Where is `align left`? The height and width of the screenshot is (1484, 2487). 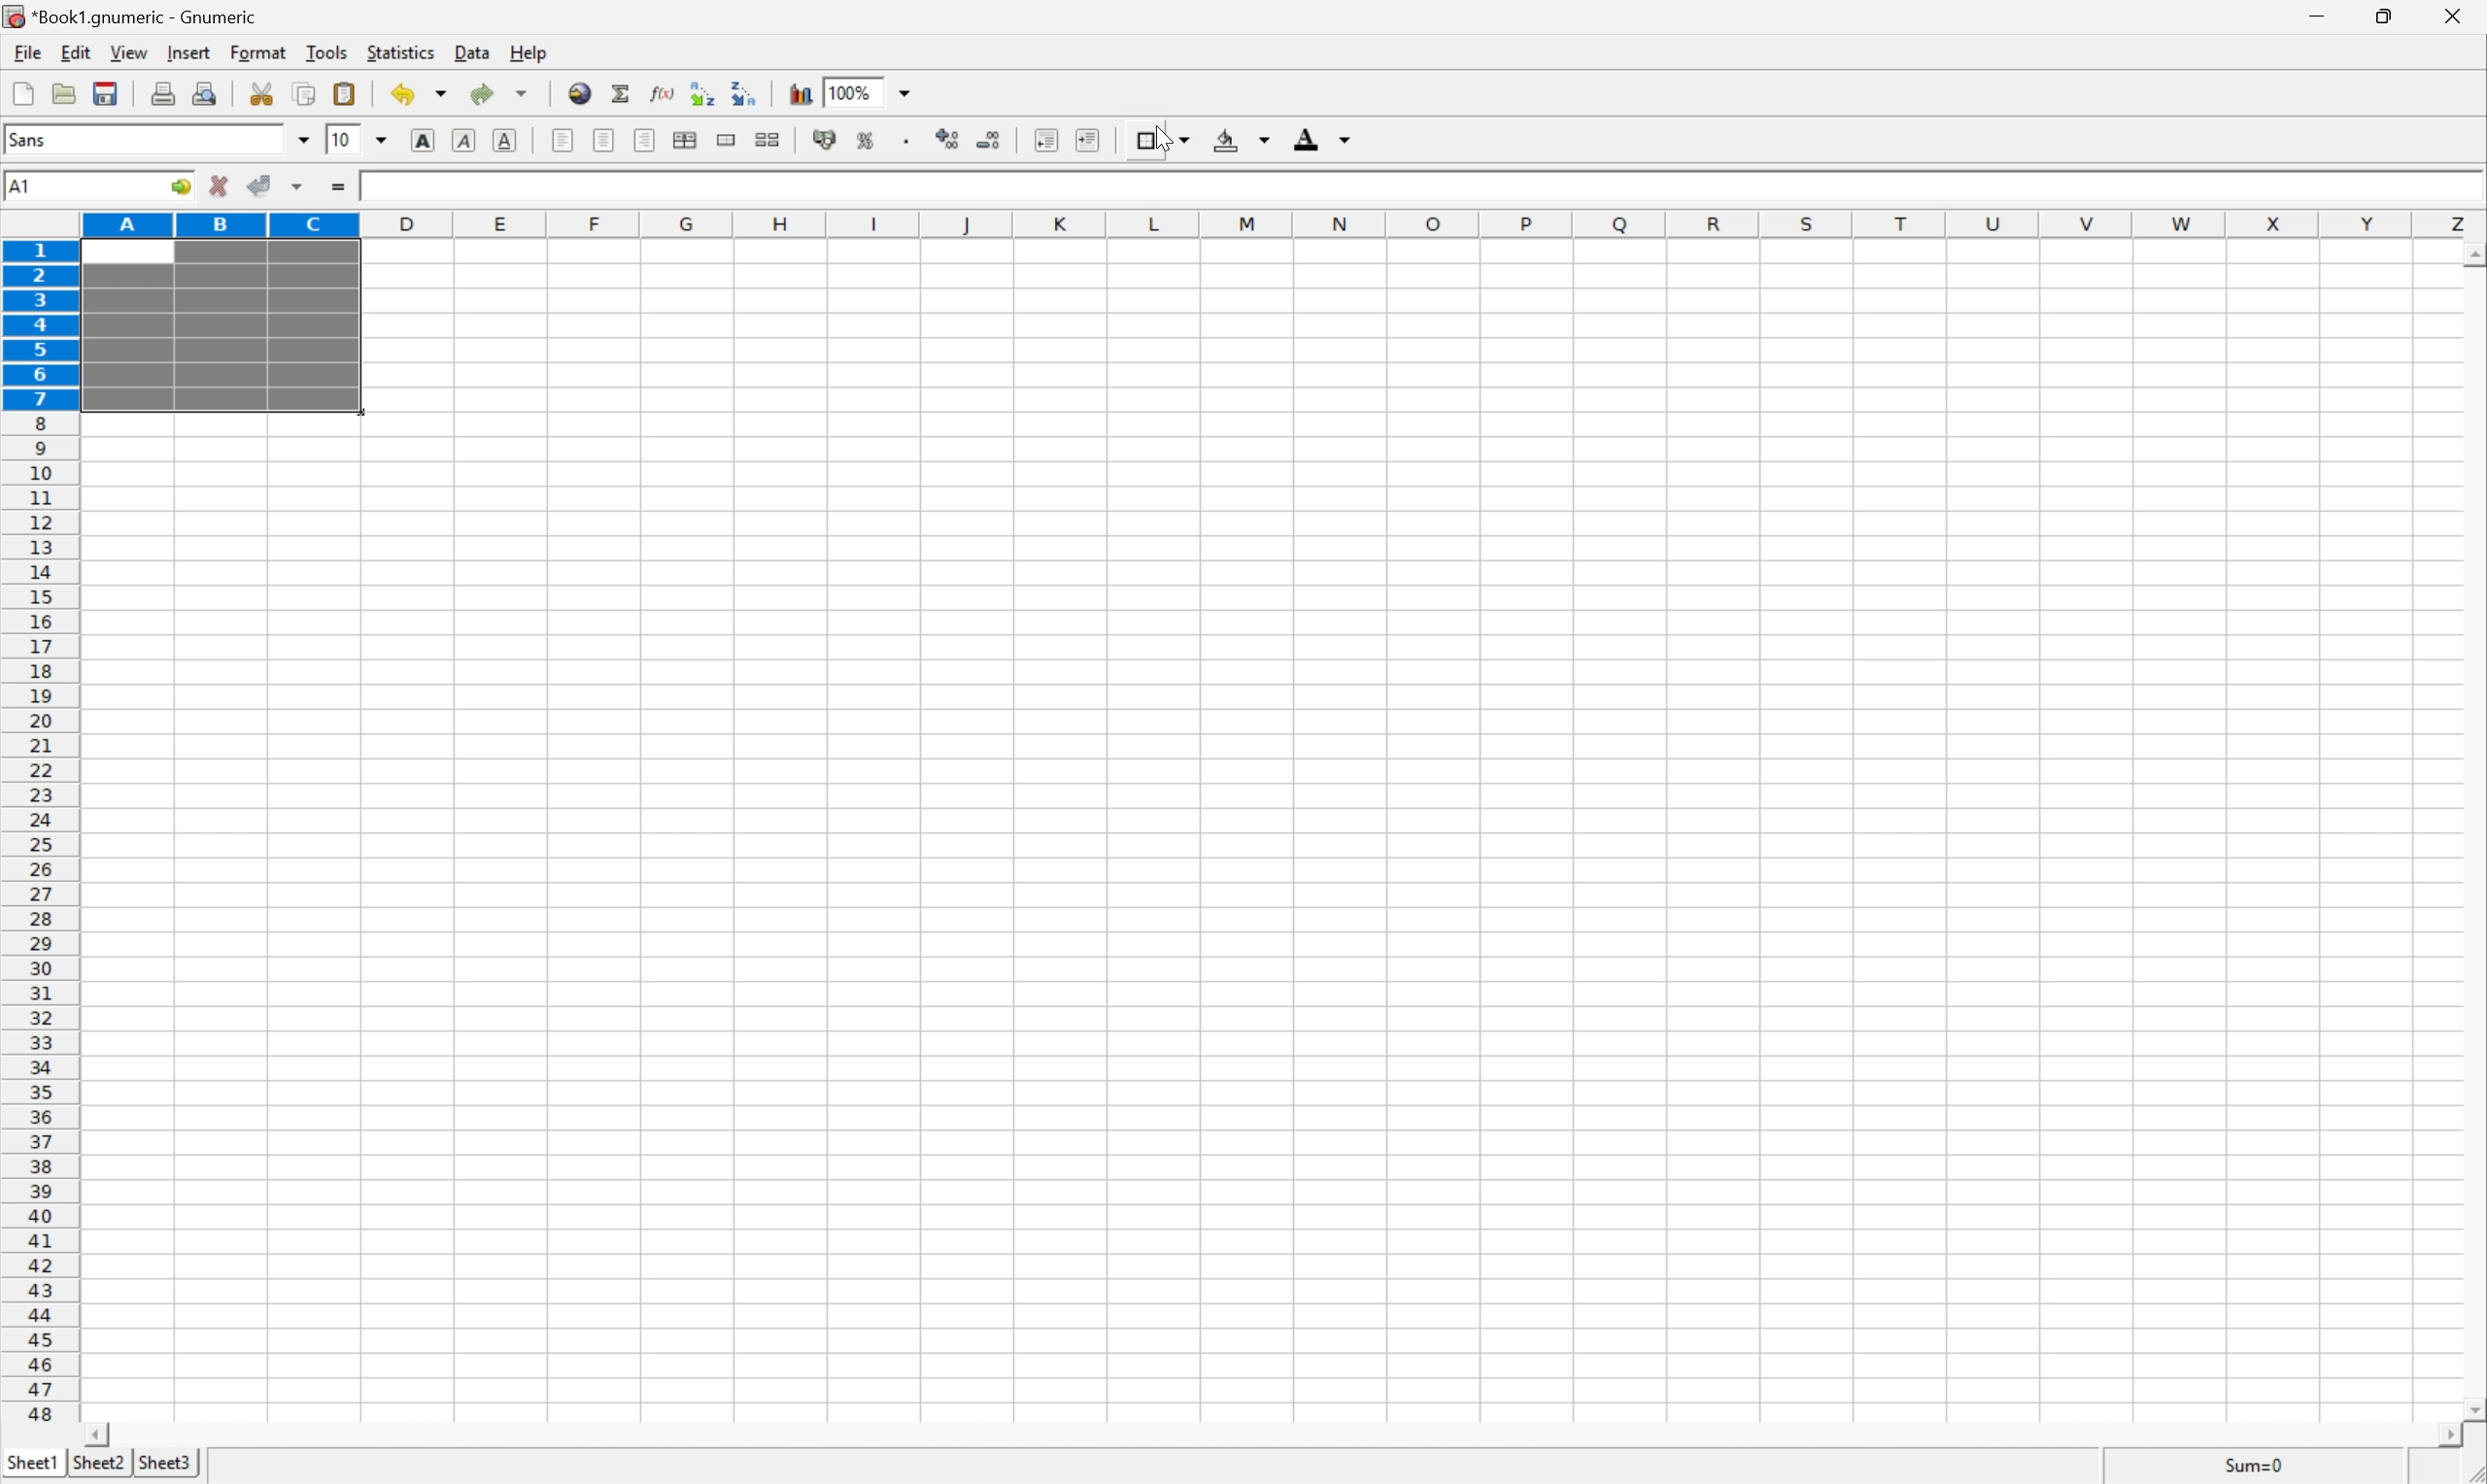 align left is located at coordinates (564, 139).